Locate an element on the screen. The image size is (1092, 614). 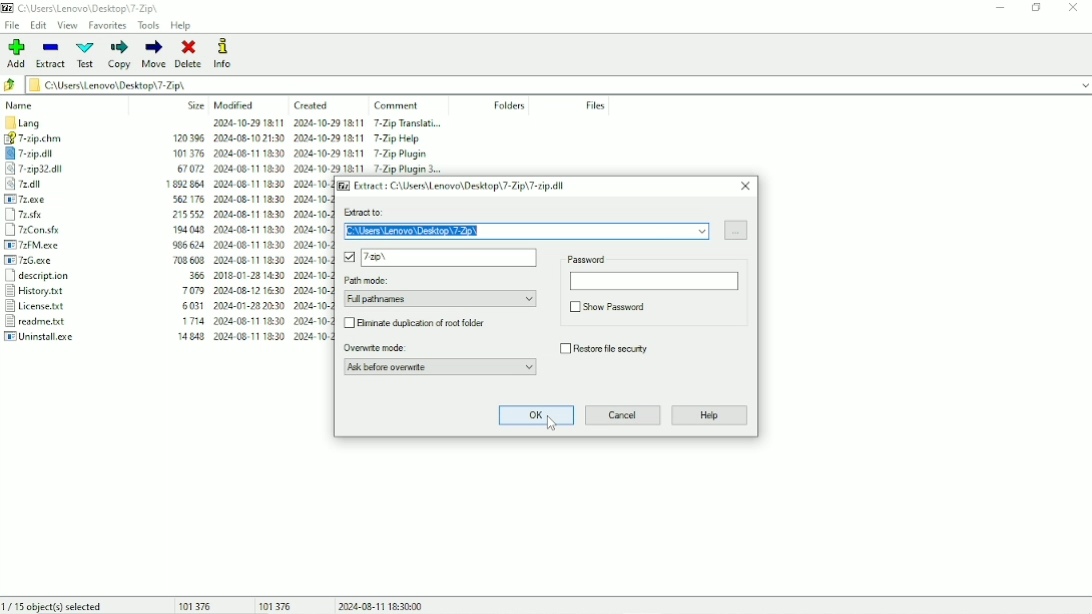
 is located at coordinates (51, 55).